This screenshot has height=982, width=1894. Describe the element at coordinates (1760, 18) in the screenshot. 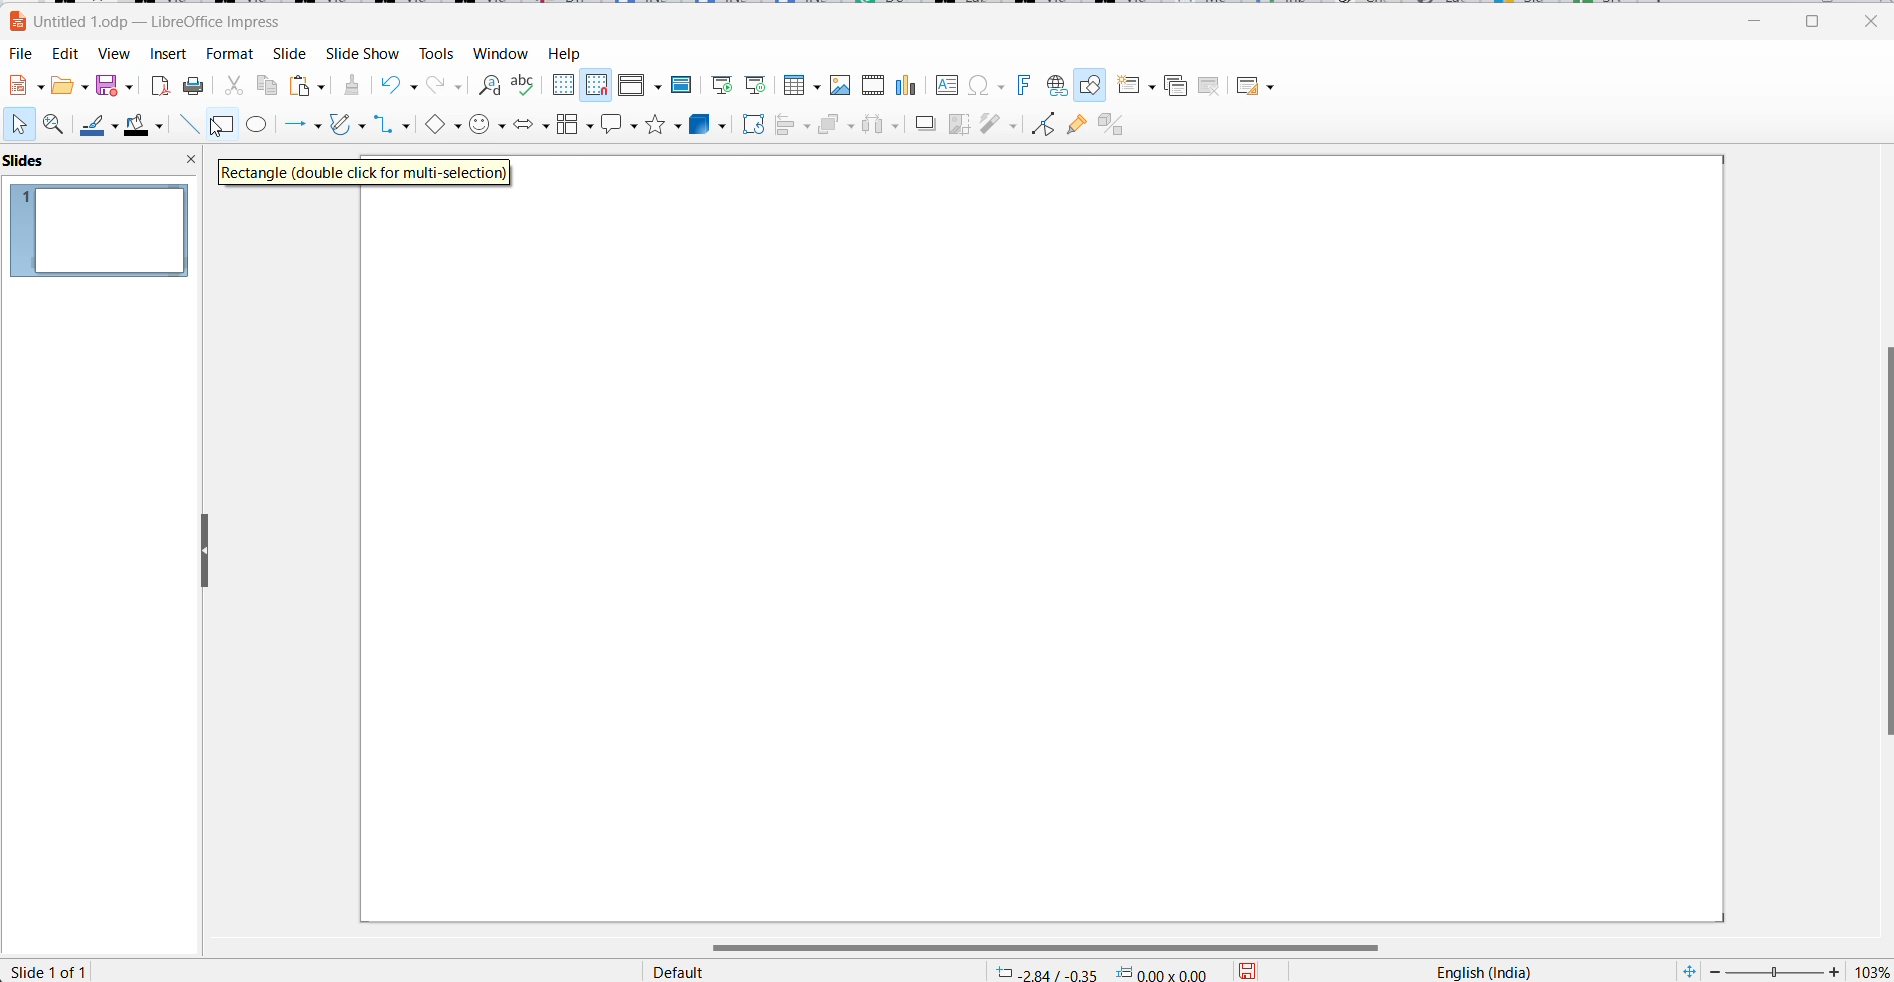

I see `minimize` at that location.